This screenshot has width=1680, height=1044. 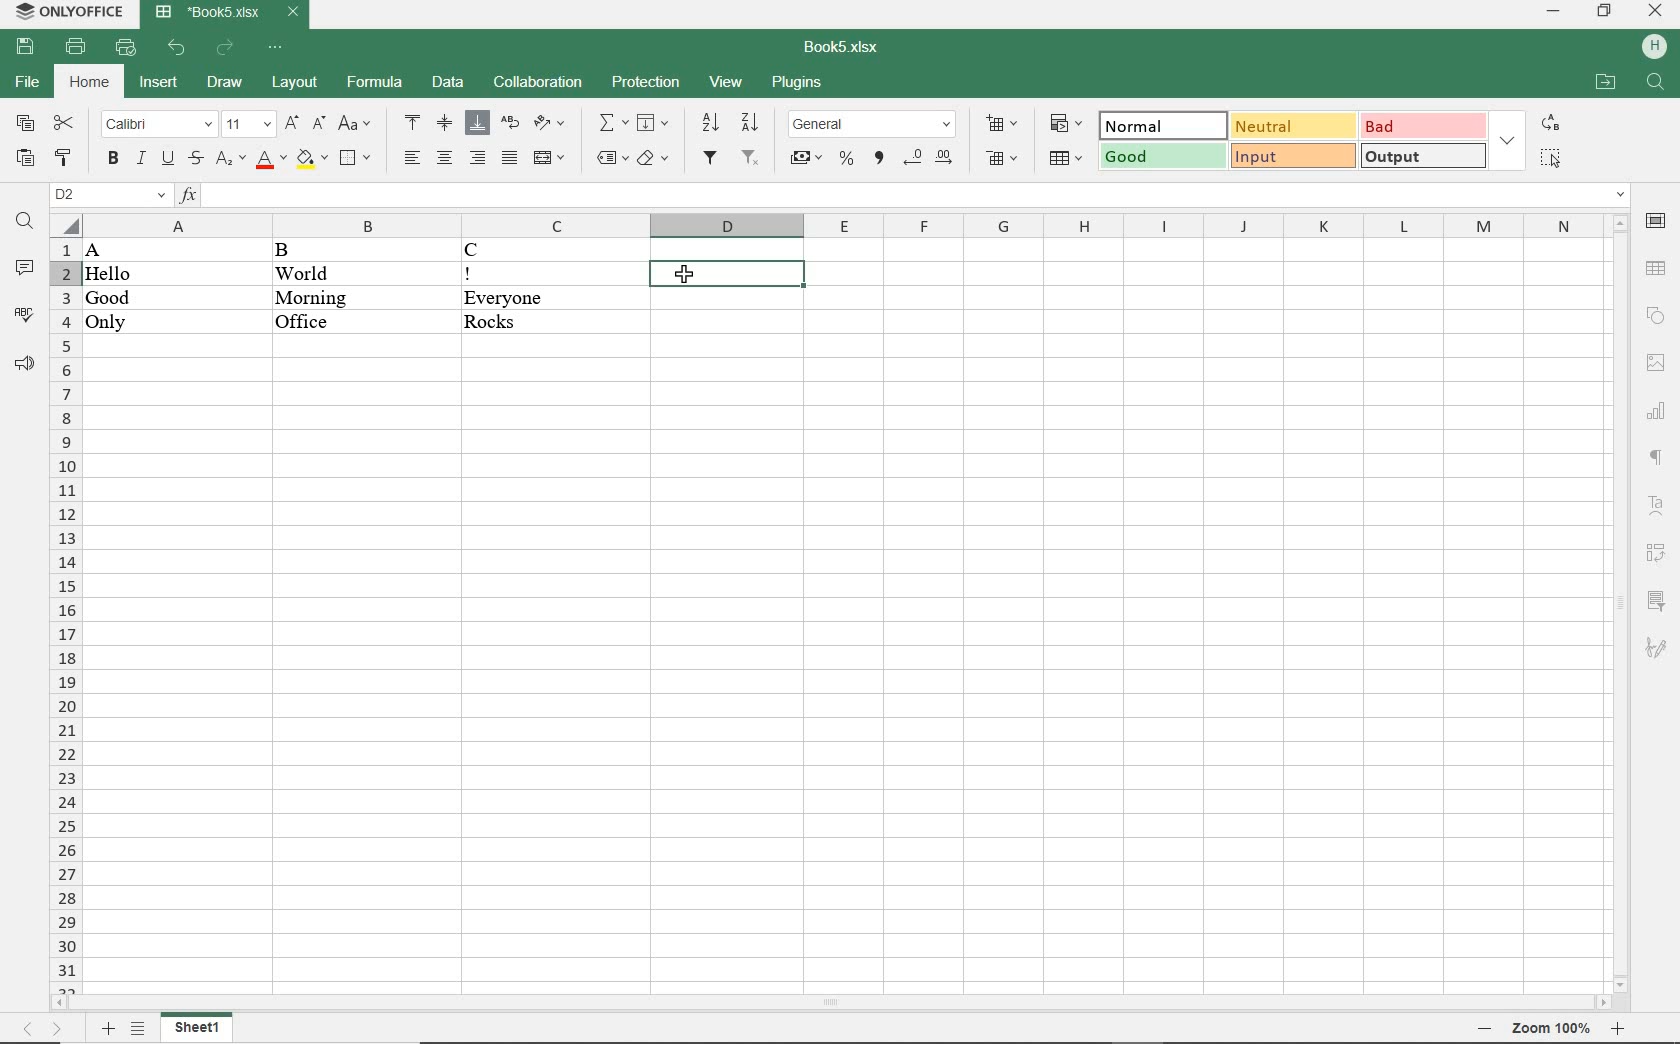 I want to click on SCROLLBAR, so click(x=830, y=1000).